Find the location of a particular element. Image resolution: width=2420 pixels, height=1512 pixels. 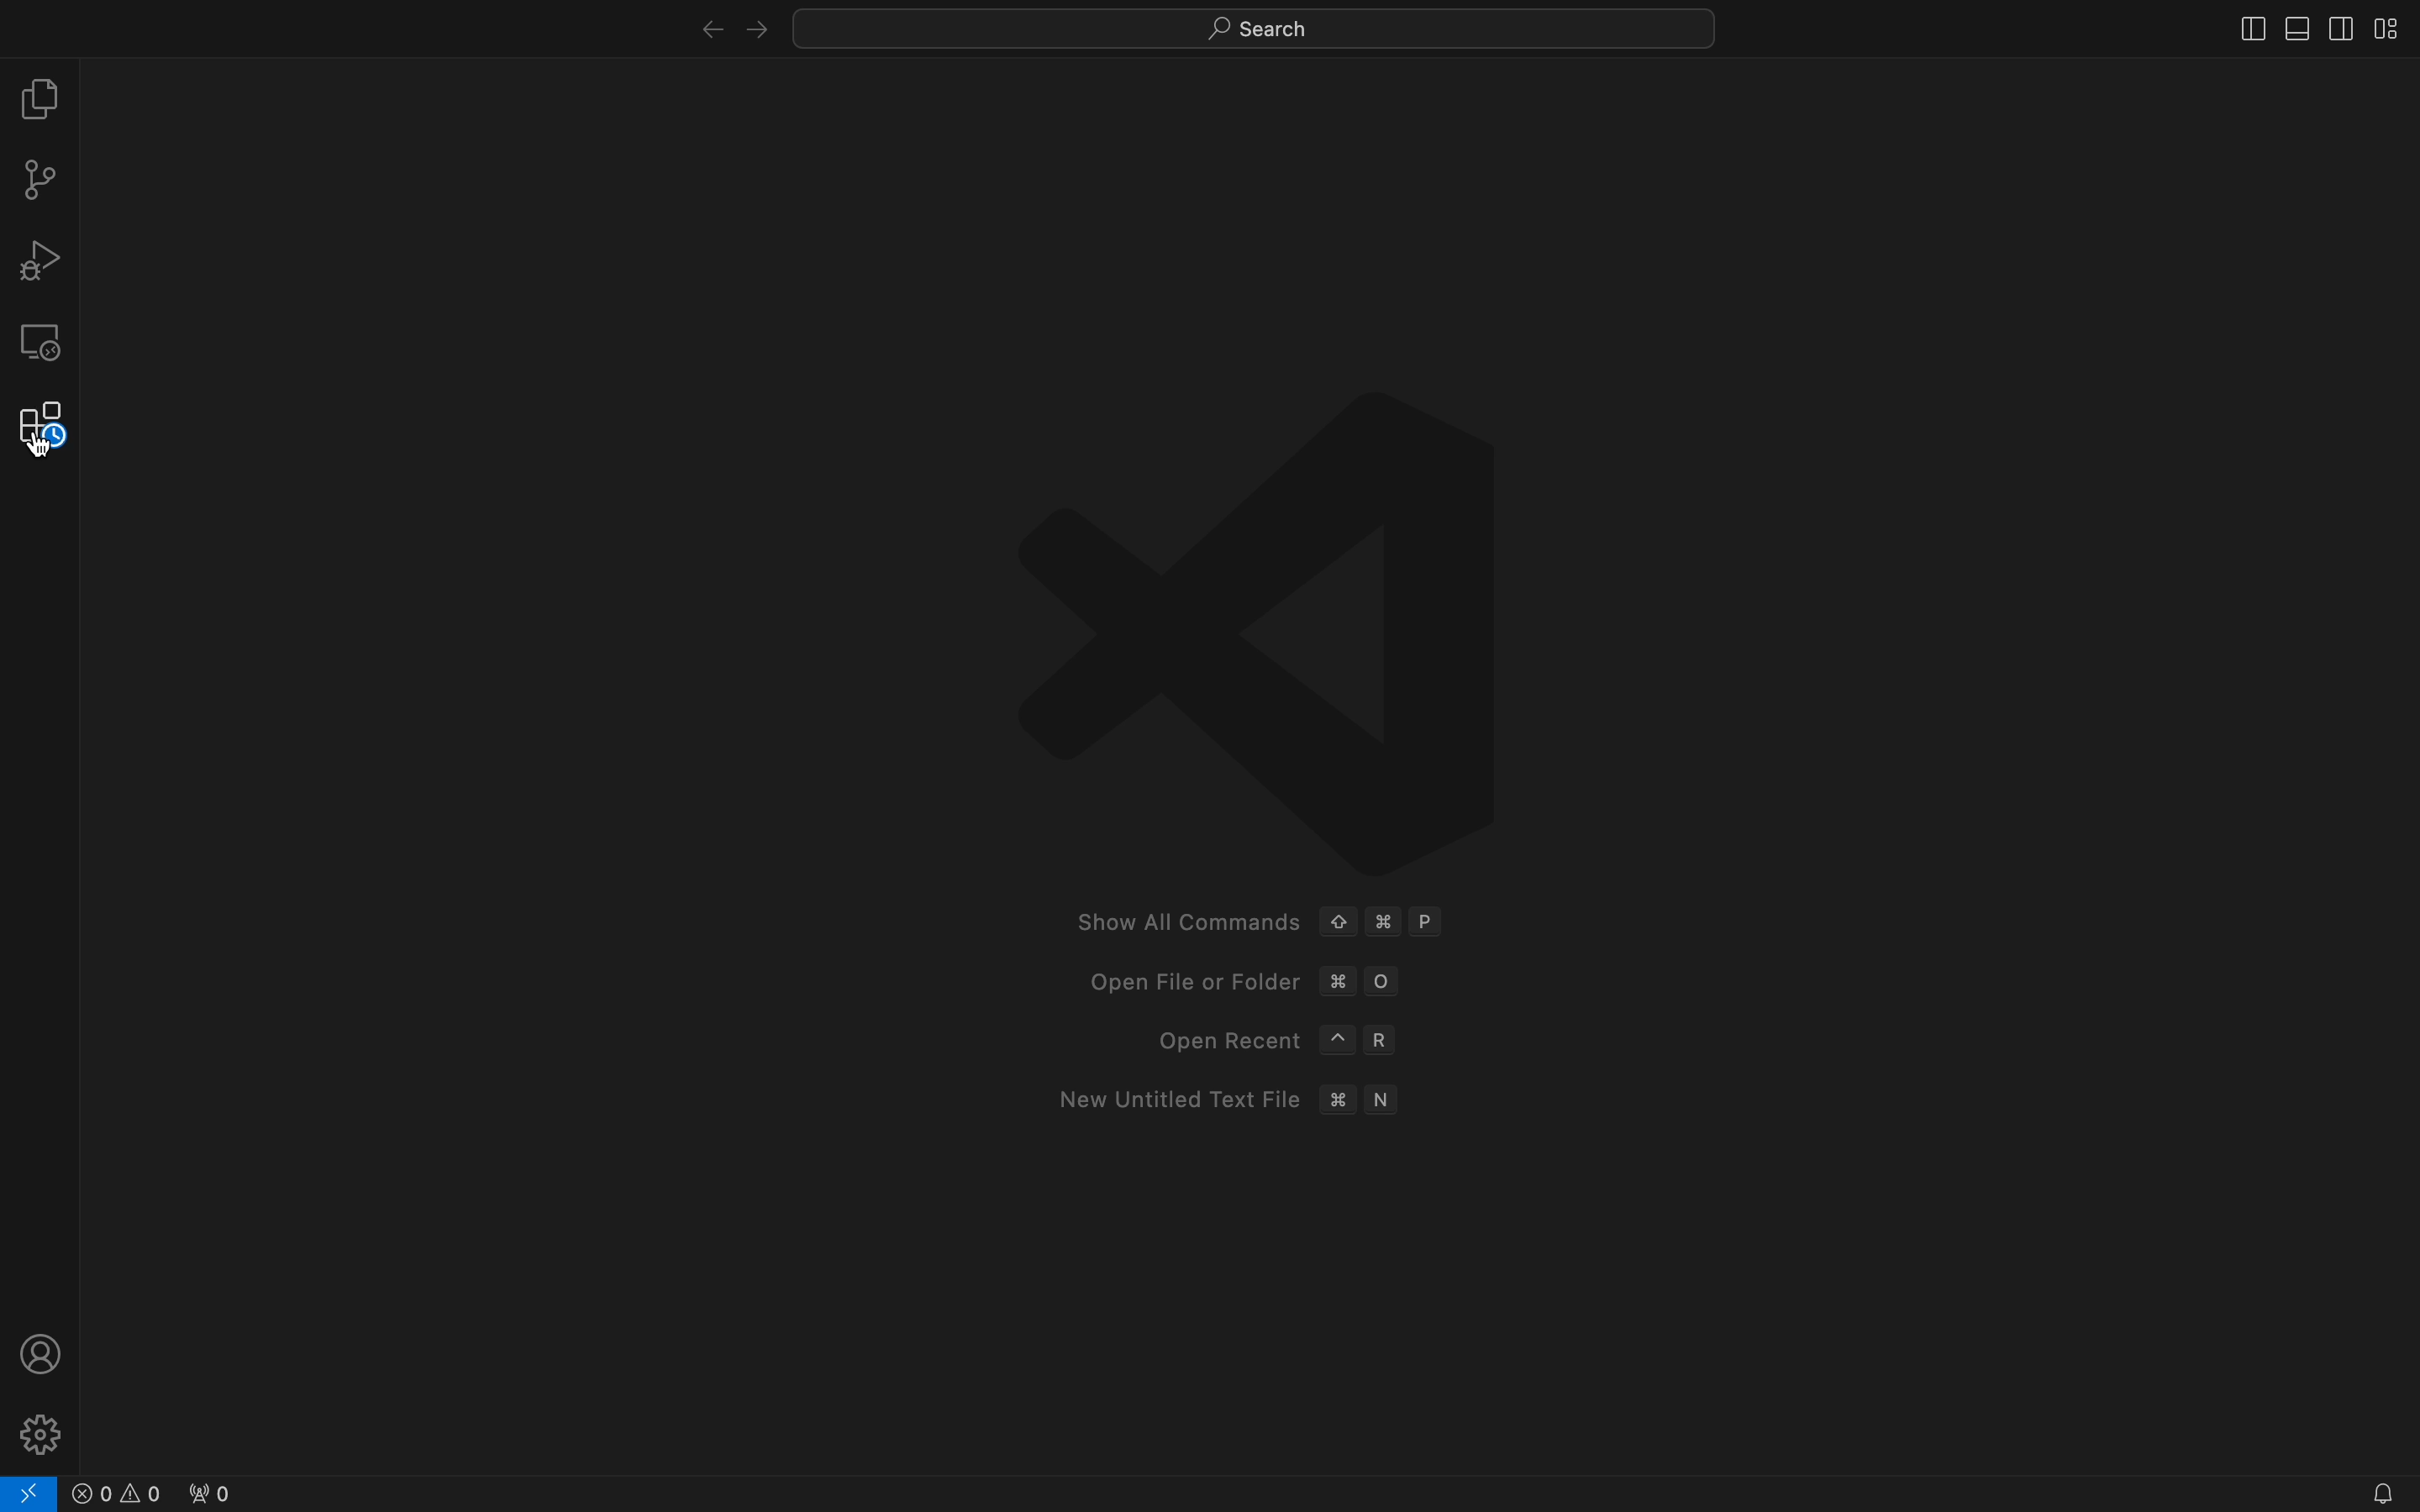

git is located at coordinates (40, 179).